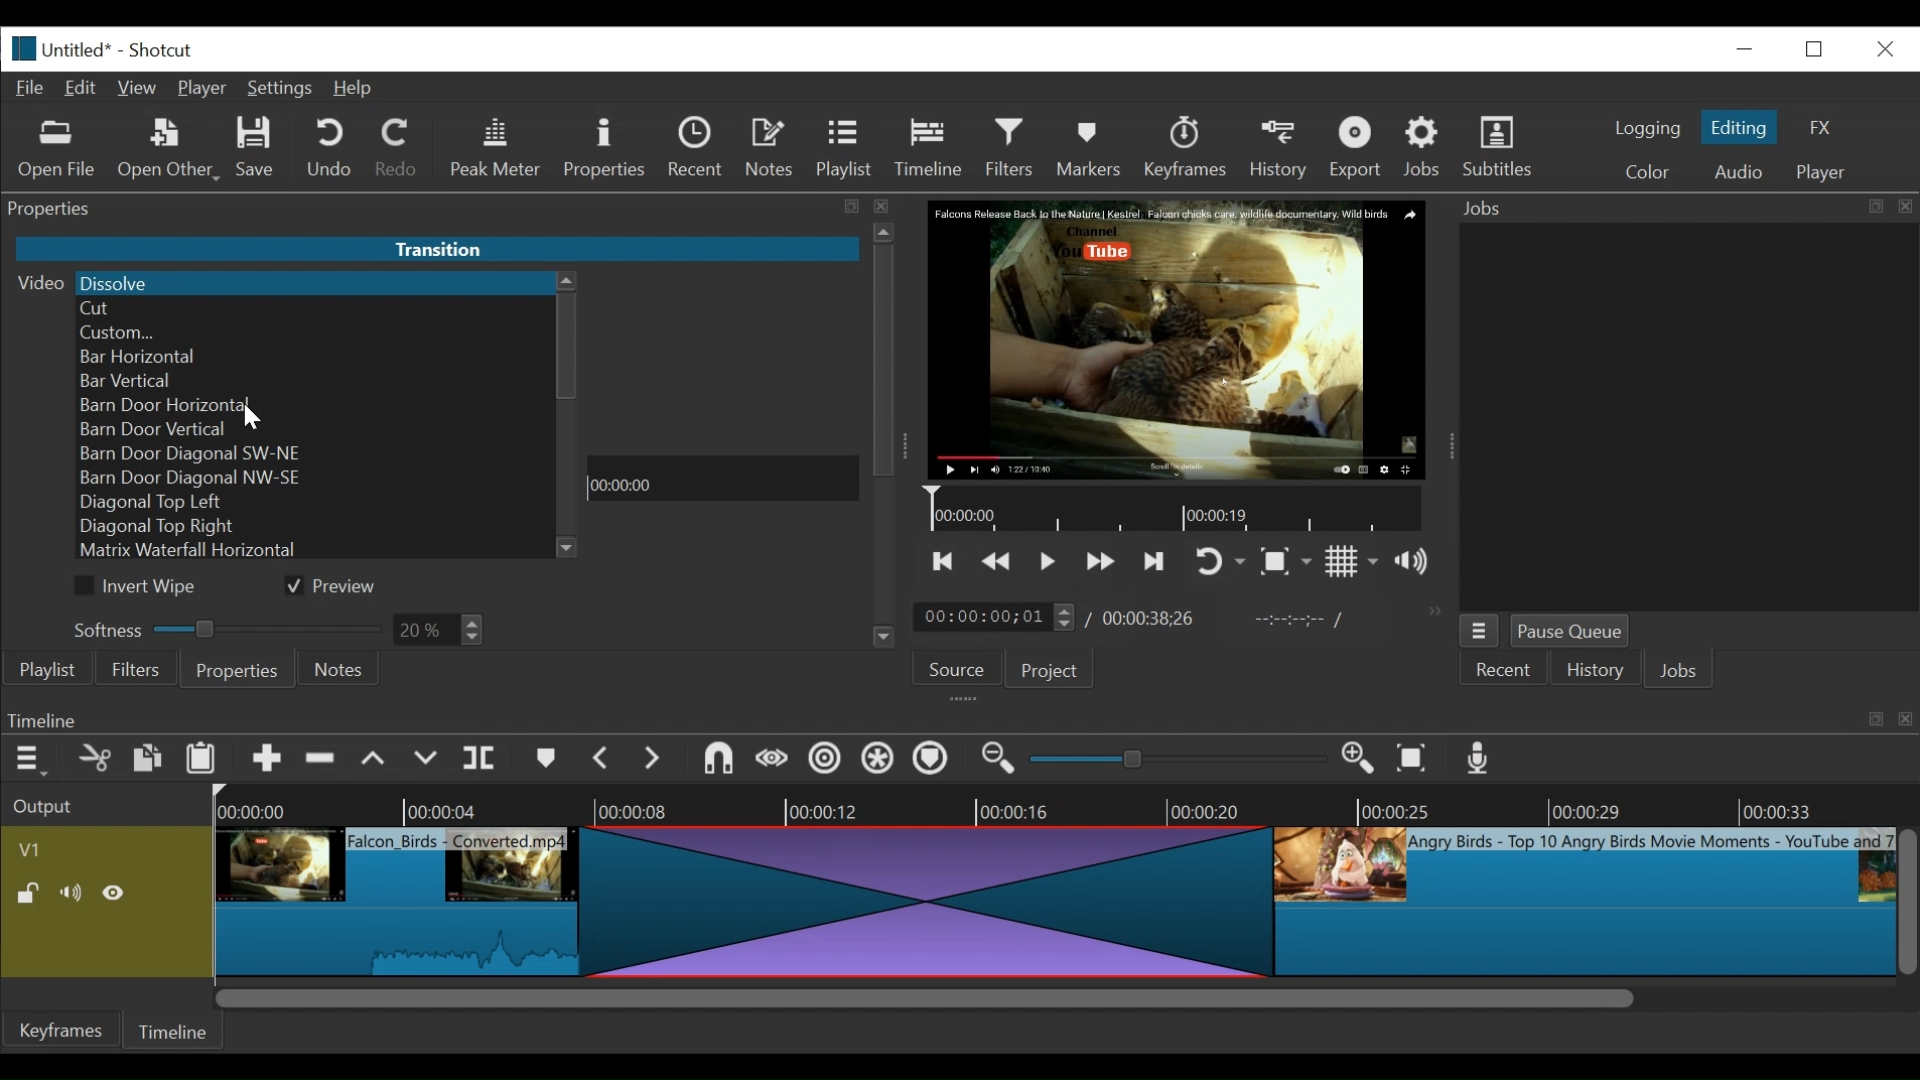 This screenshot has height=1080, width=1920. Describe the element at coordinates (314, 356) in the screenshot. I see `Bar Horizontal` at that location.